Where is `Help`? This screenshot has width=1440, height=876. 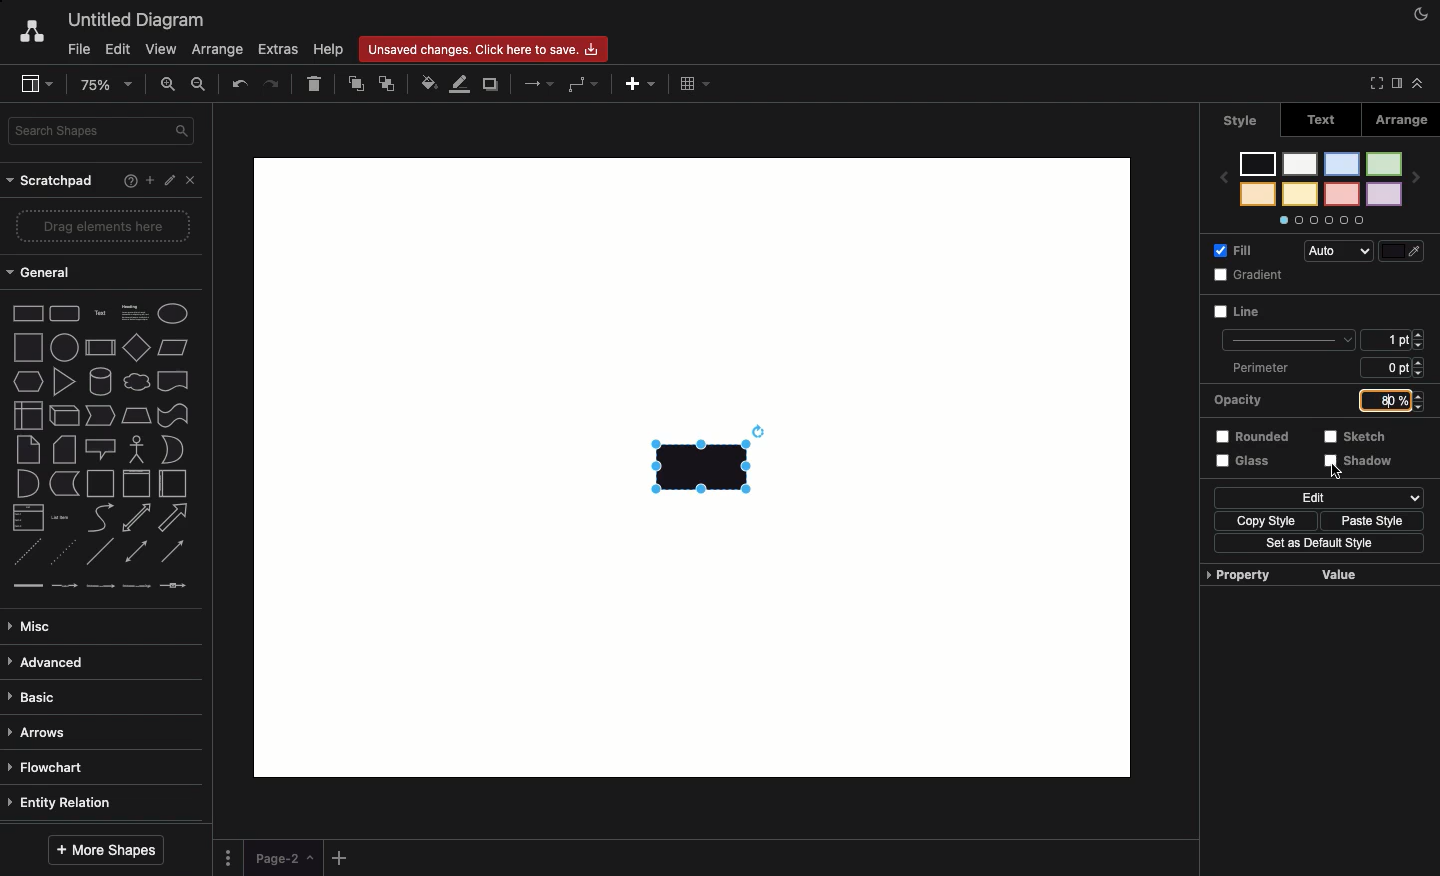 Help is located at coordinates (126, 181).